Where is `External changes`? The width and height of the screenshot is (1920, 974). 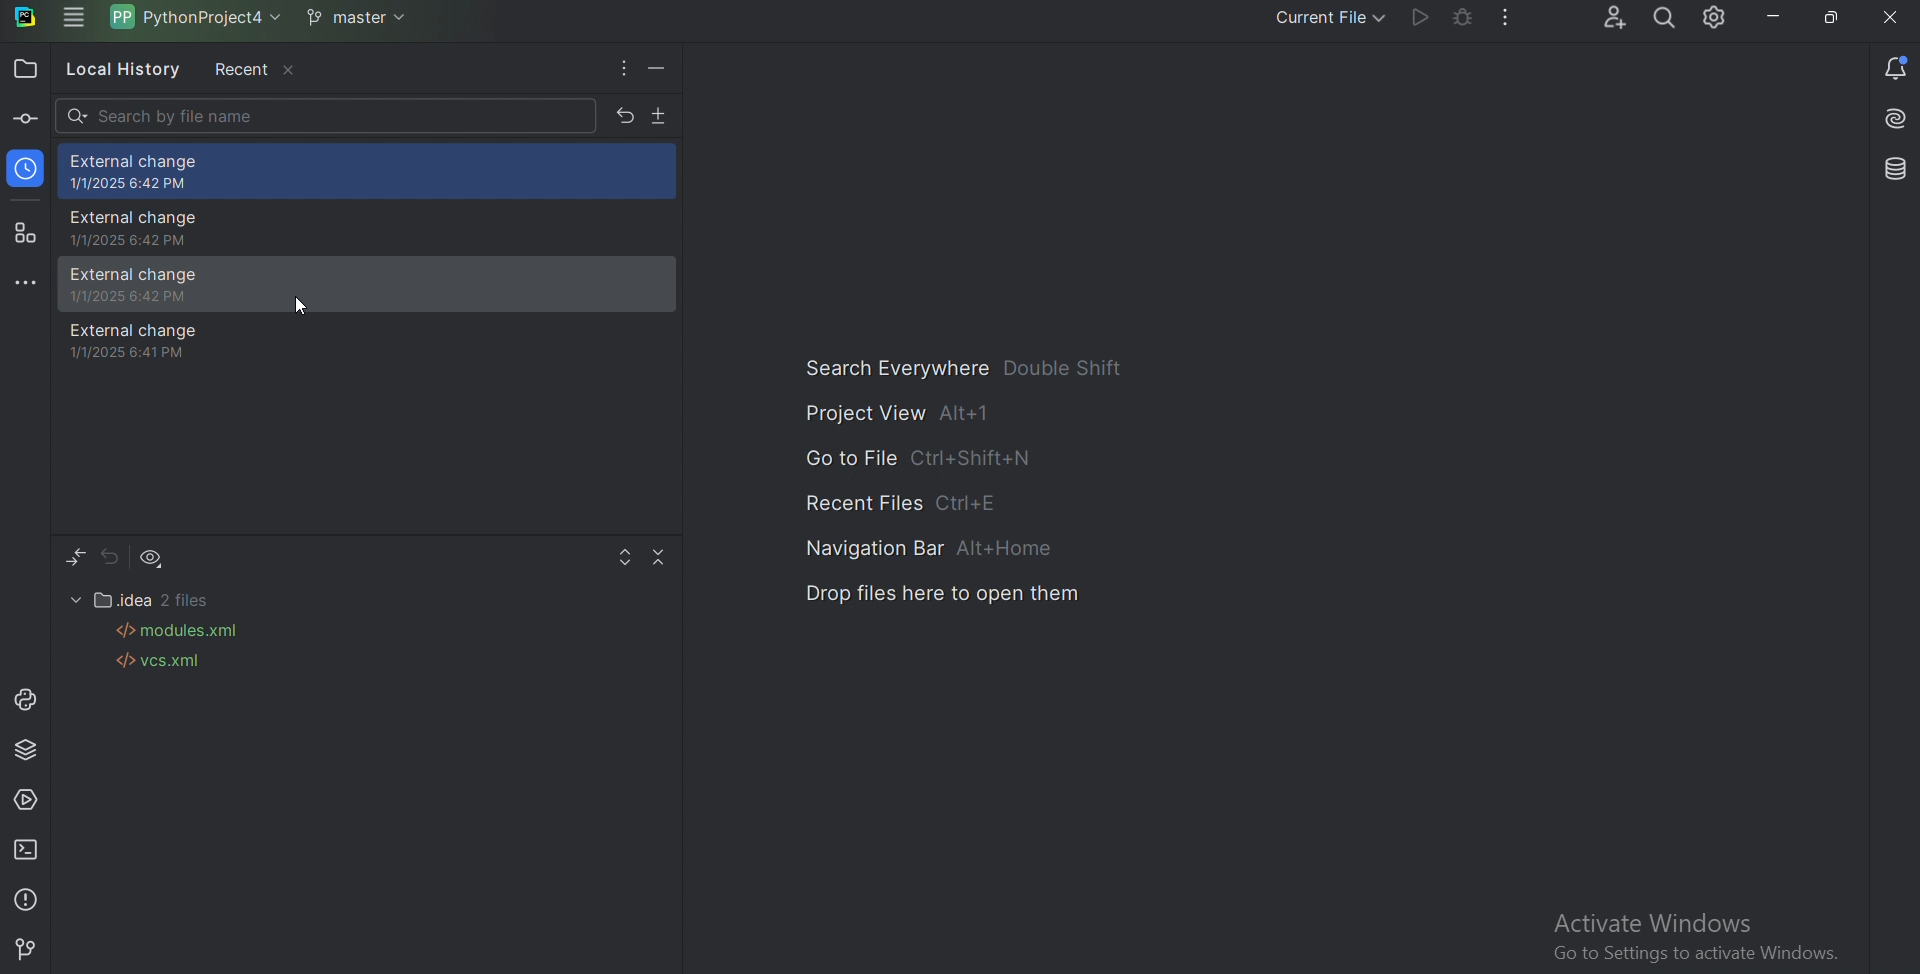
External changes is located at coordinates (371, 173).